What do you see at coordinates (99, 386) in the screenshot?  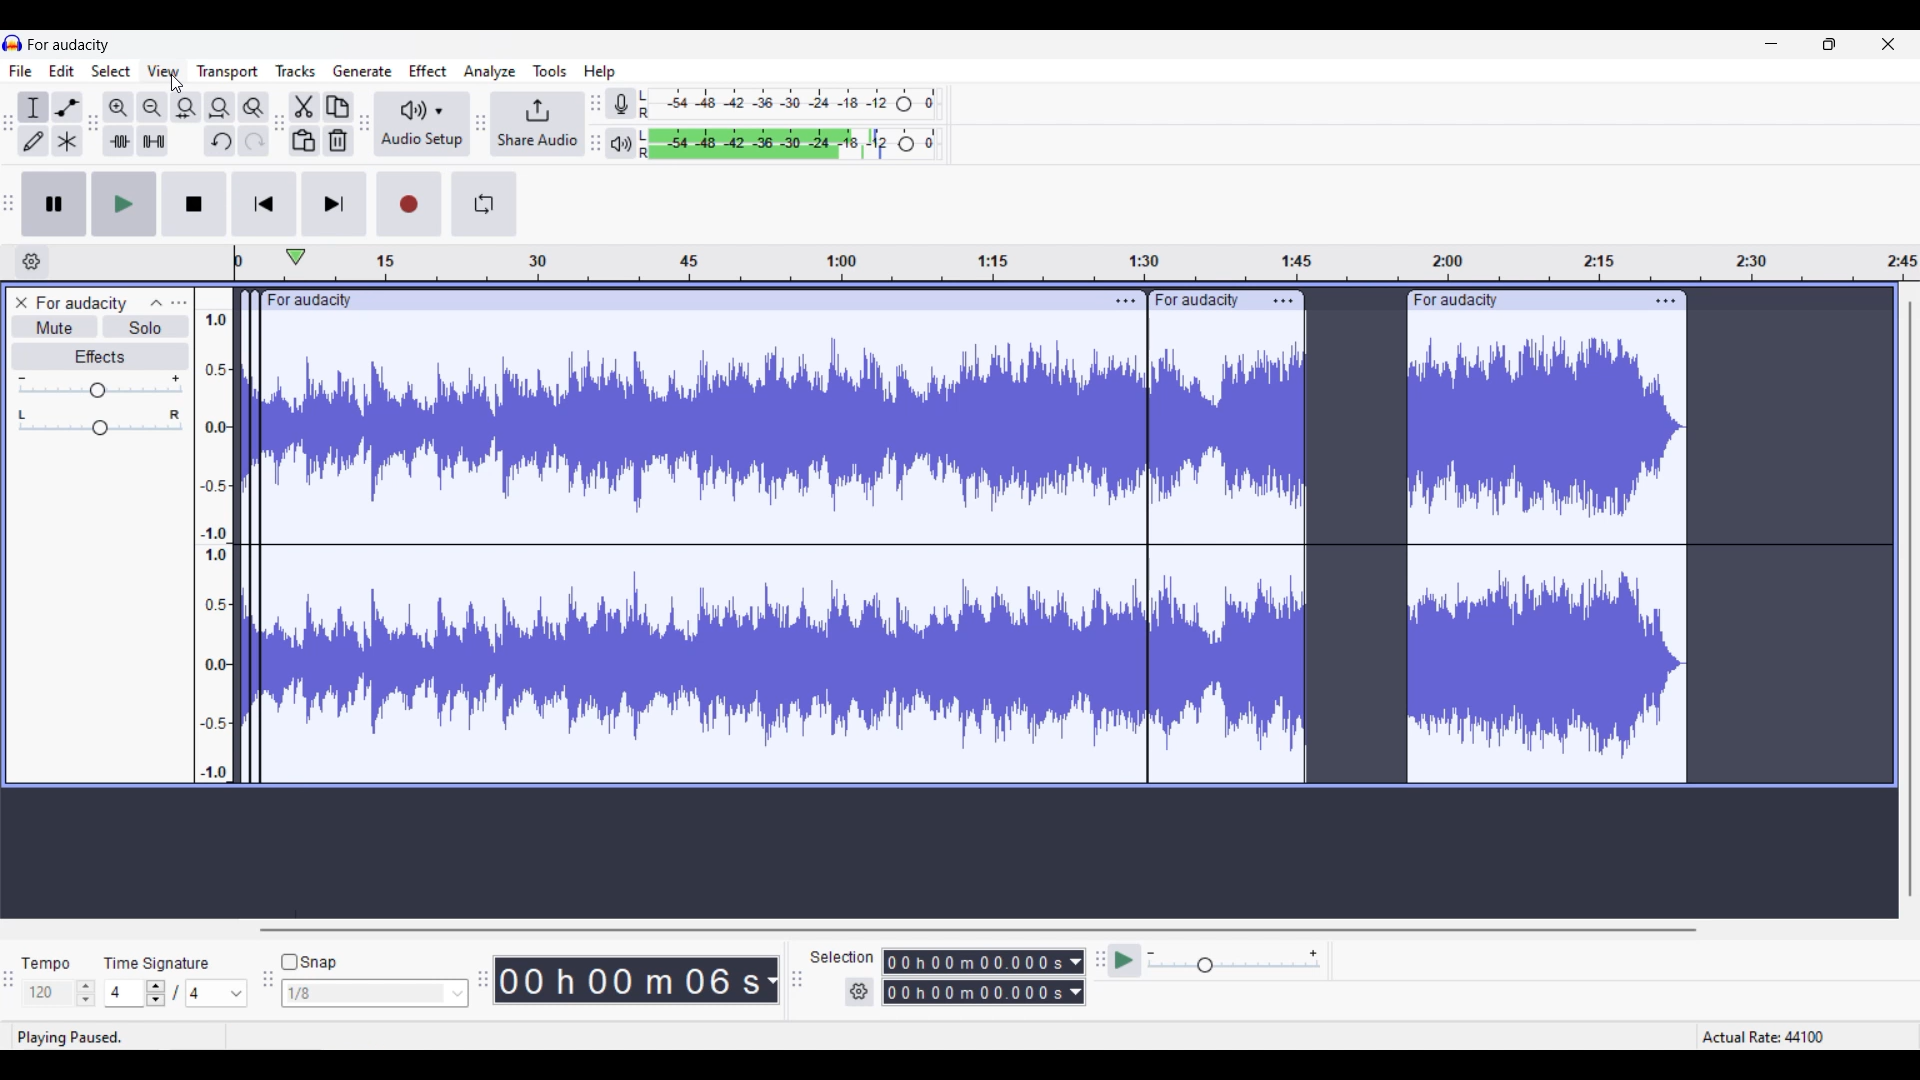 I see `Volume slider` at bounding box center [99, 386].